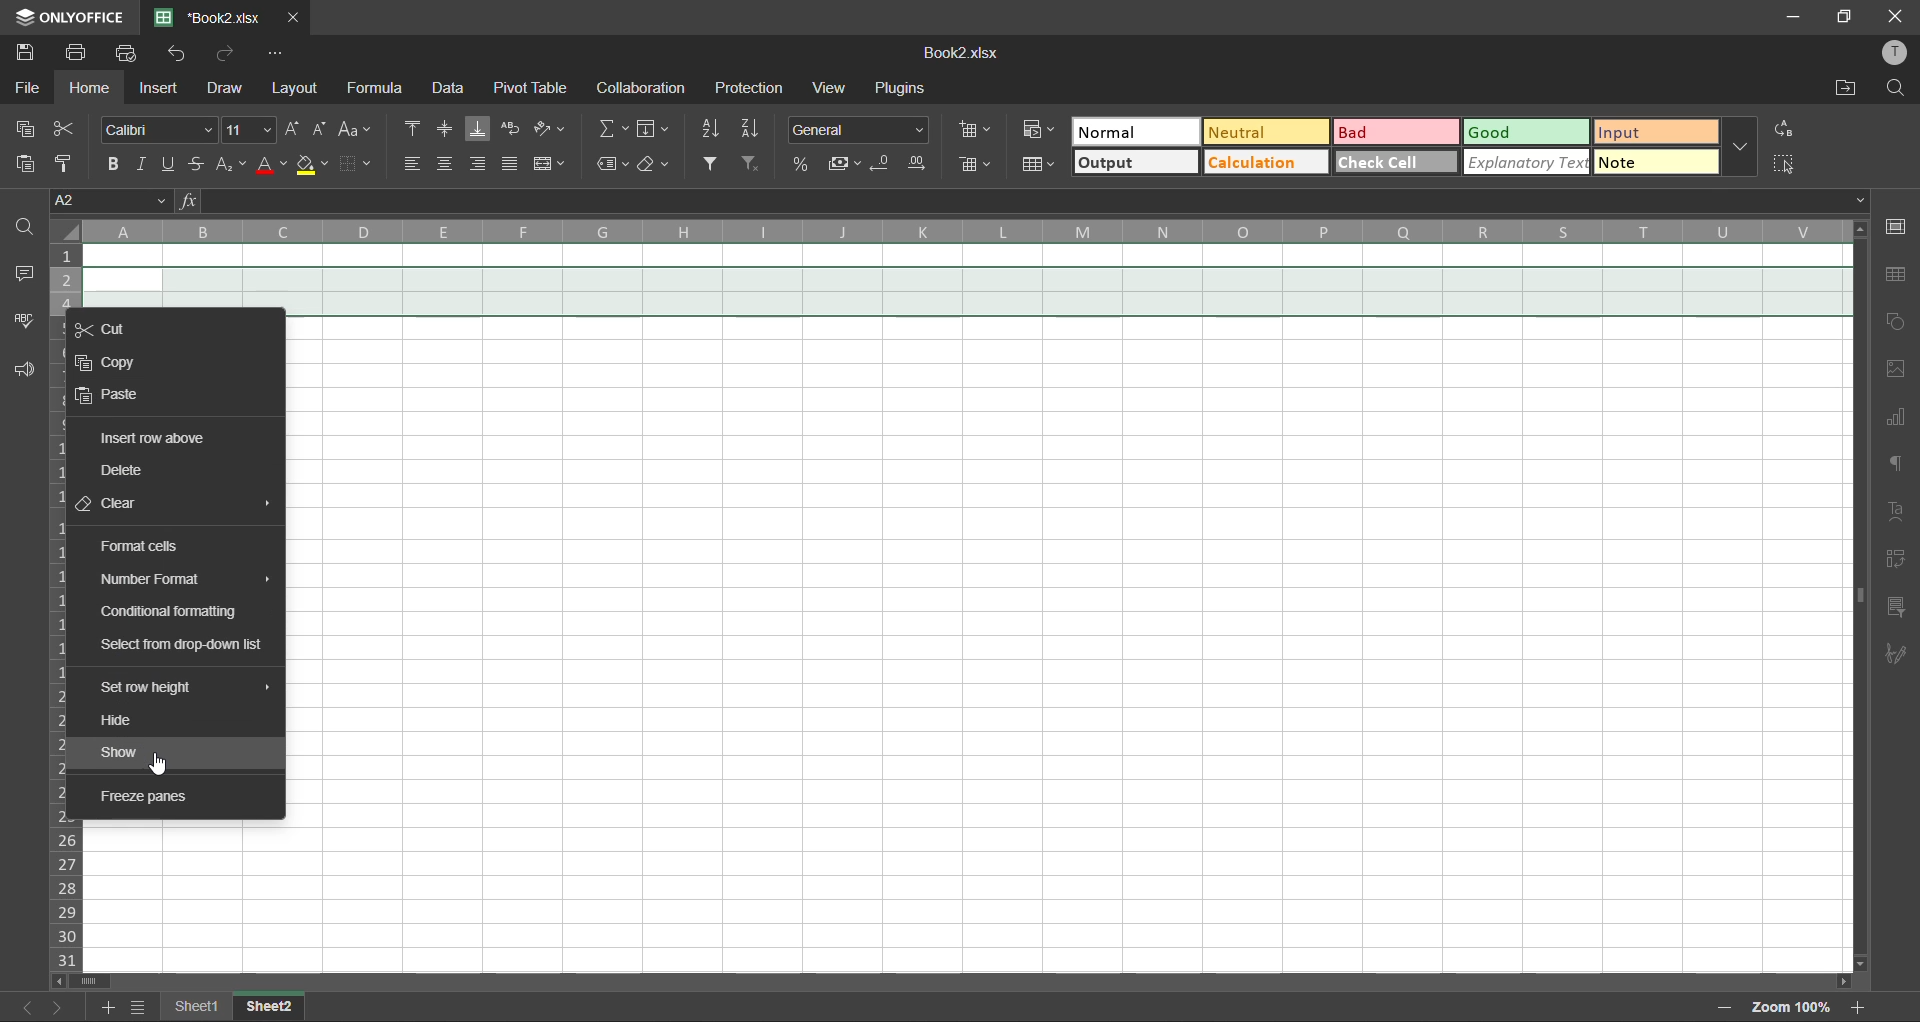  What do you see at coordinates (751, 165) in the screenshot?
I see `clear filter` at bounding box center [751, 165].